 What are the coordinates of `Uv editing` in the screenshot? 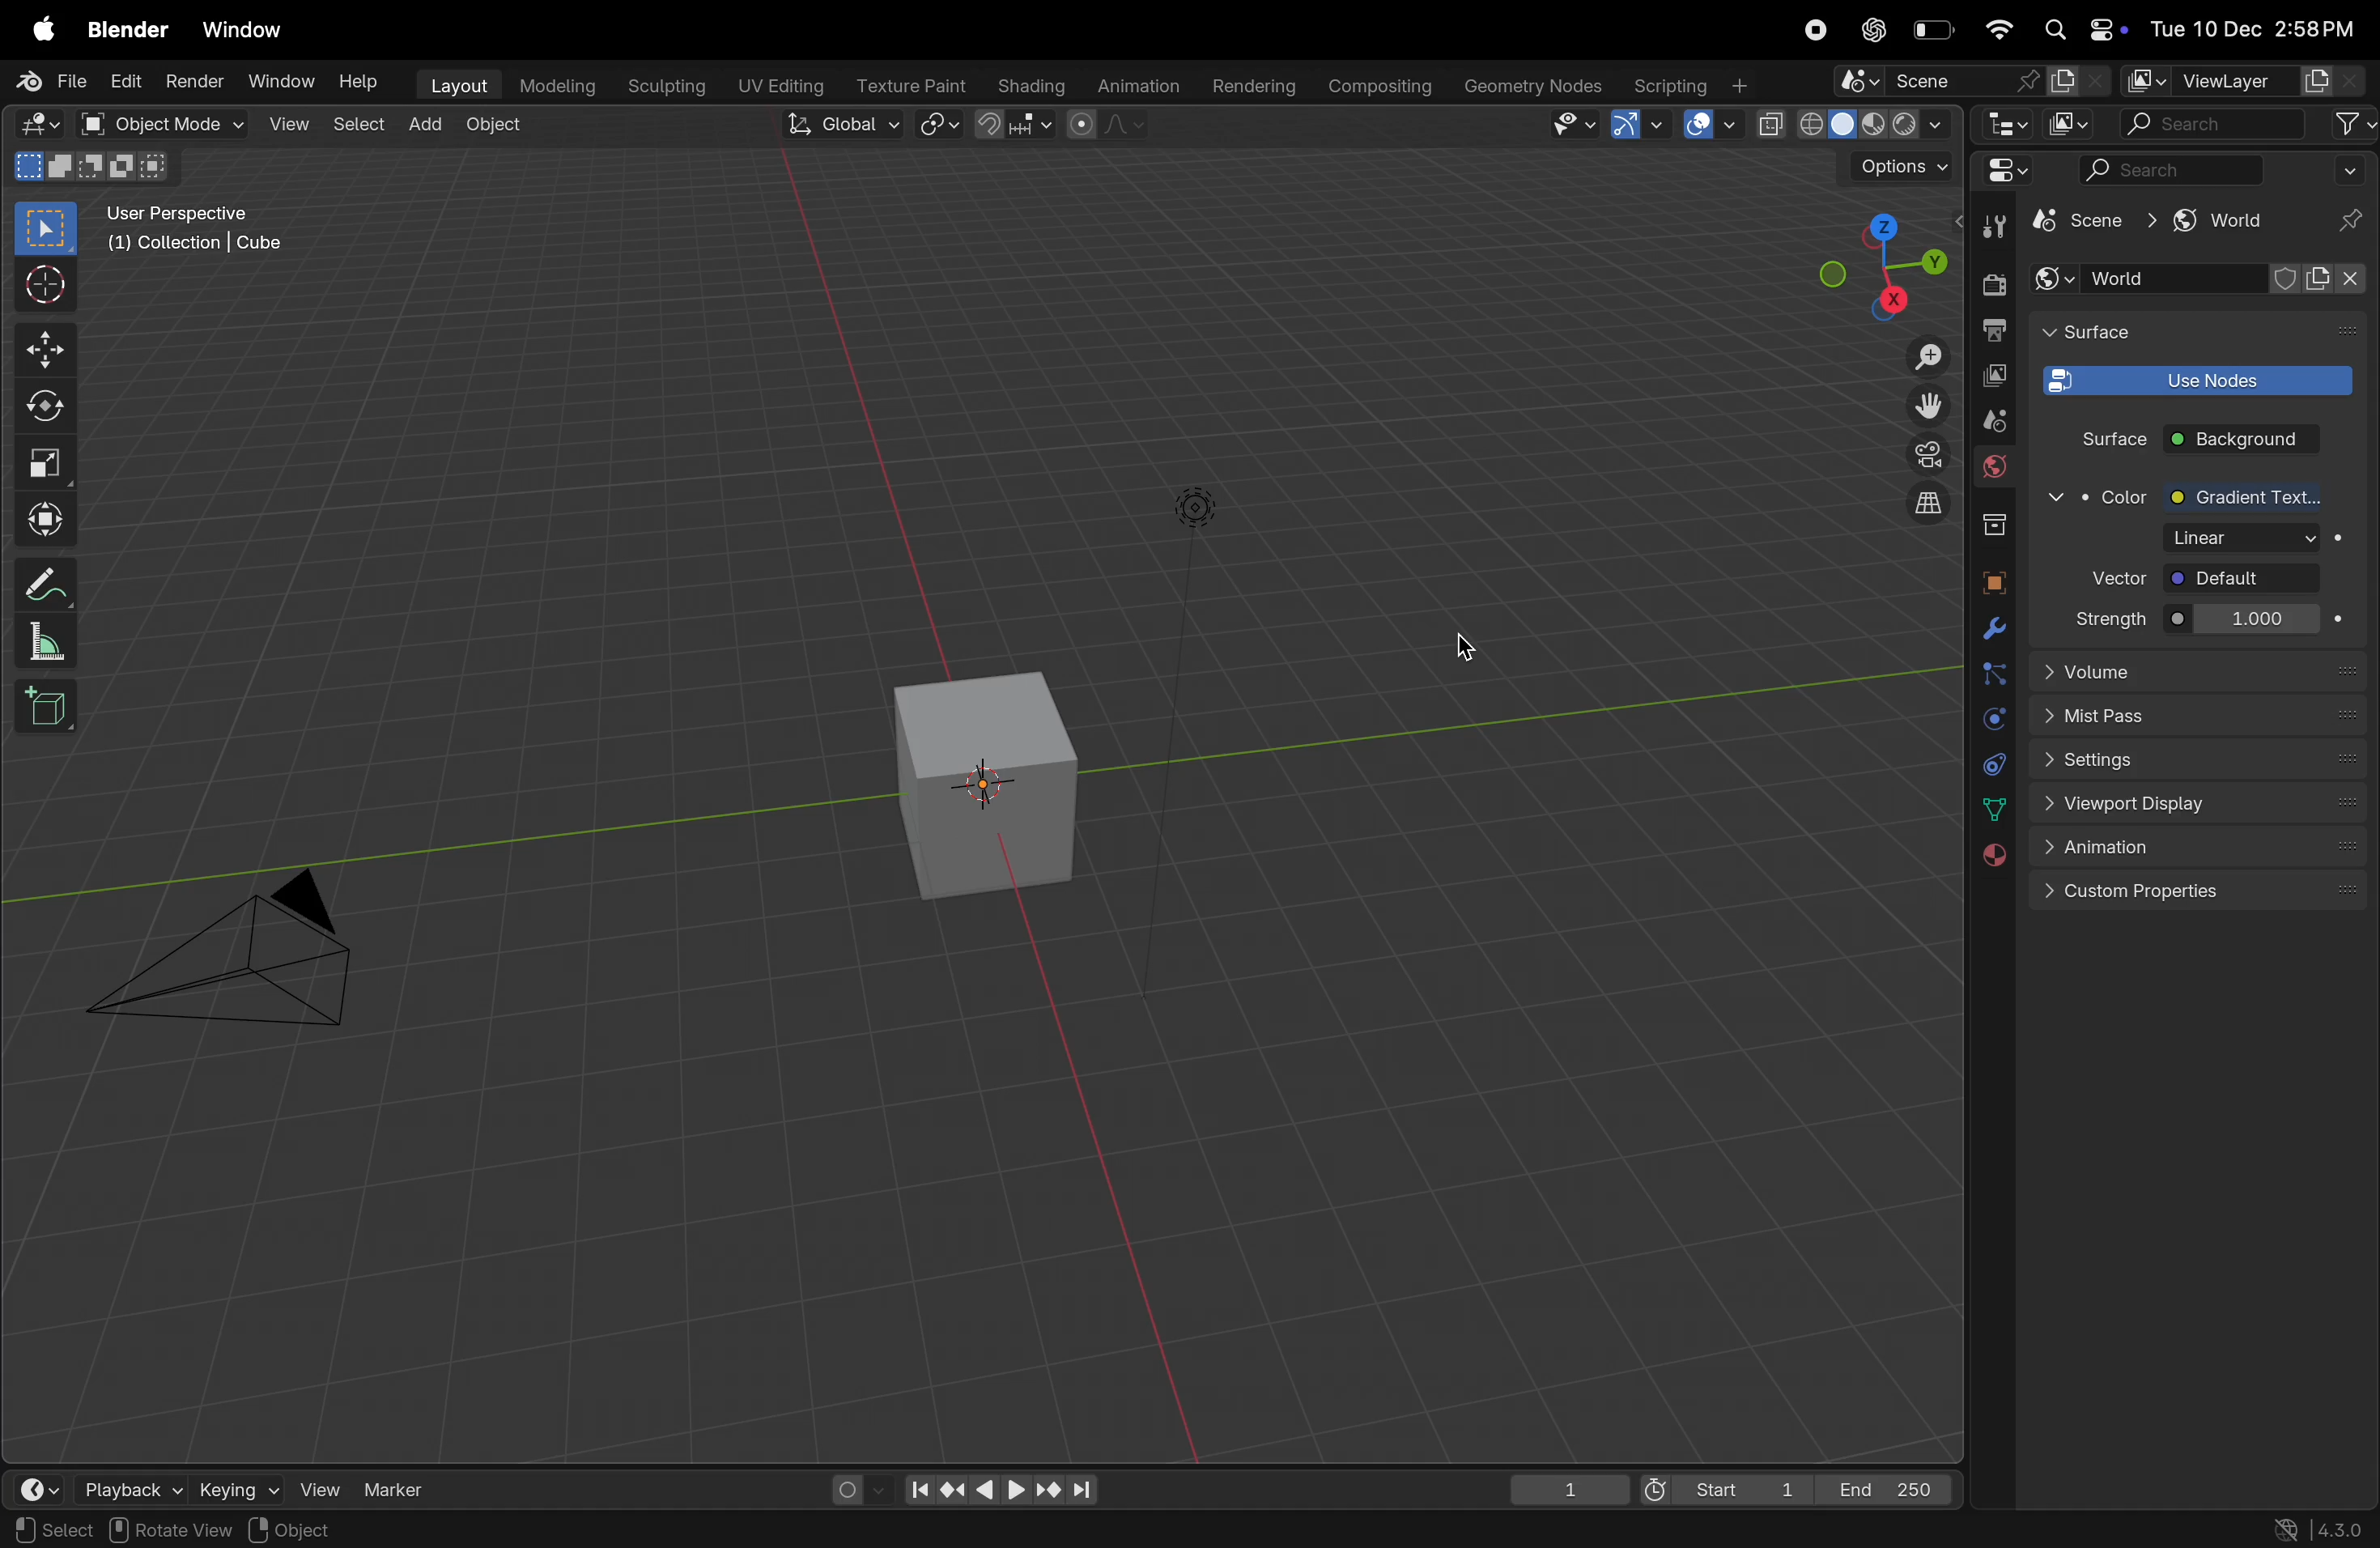 It's located at (777, 88).